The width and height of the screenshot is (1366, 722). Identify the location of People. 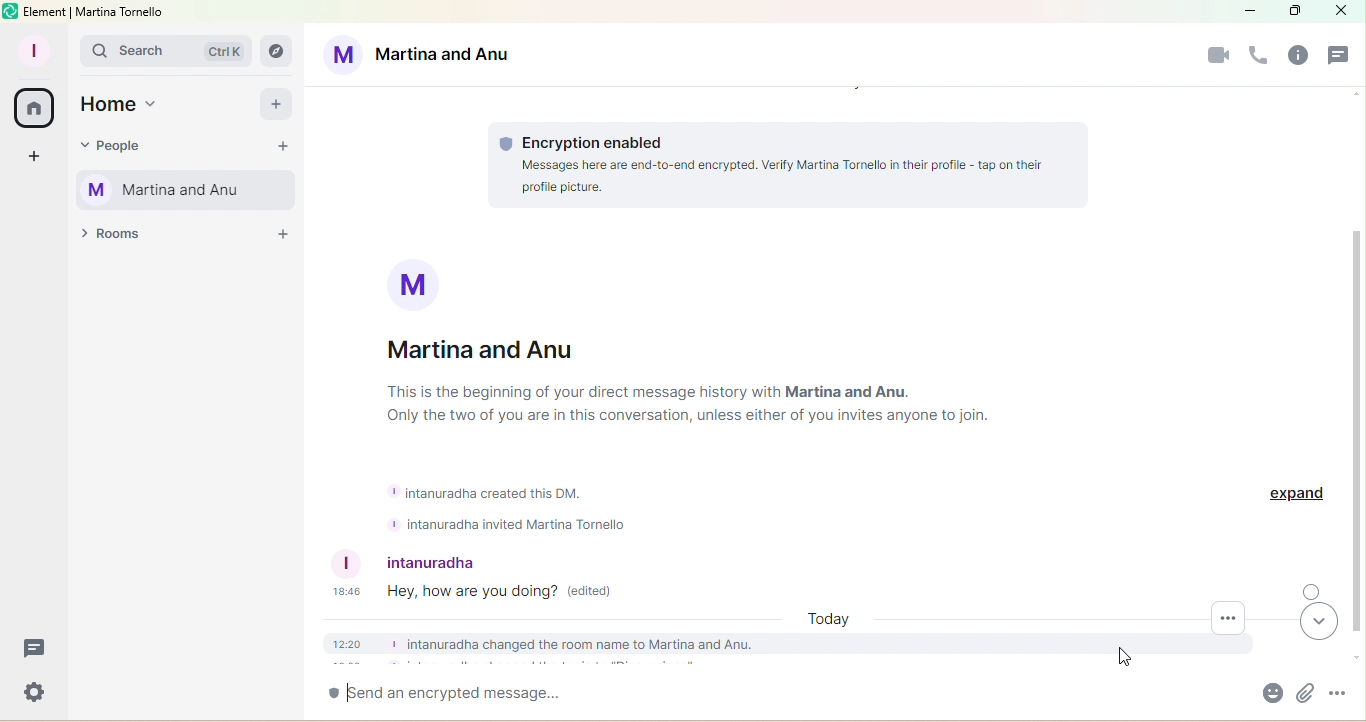
(119, 142).